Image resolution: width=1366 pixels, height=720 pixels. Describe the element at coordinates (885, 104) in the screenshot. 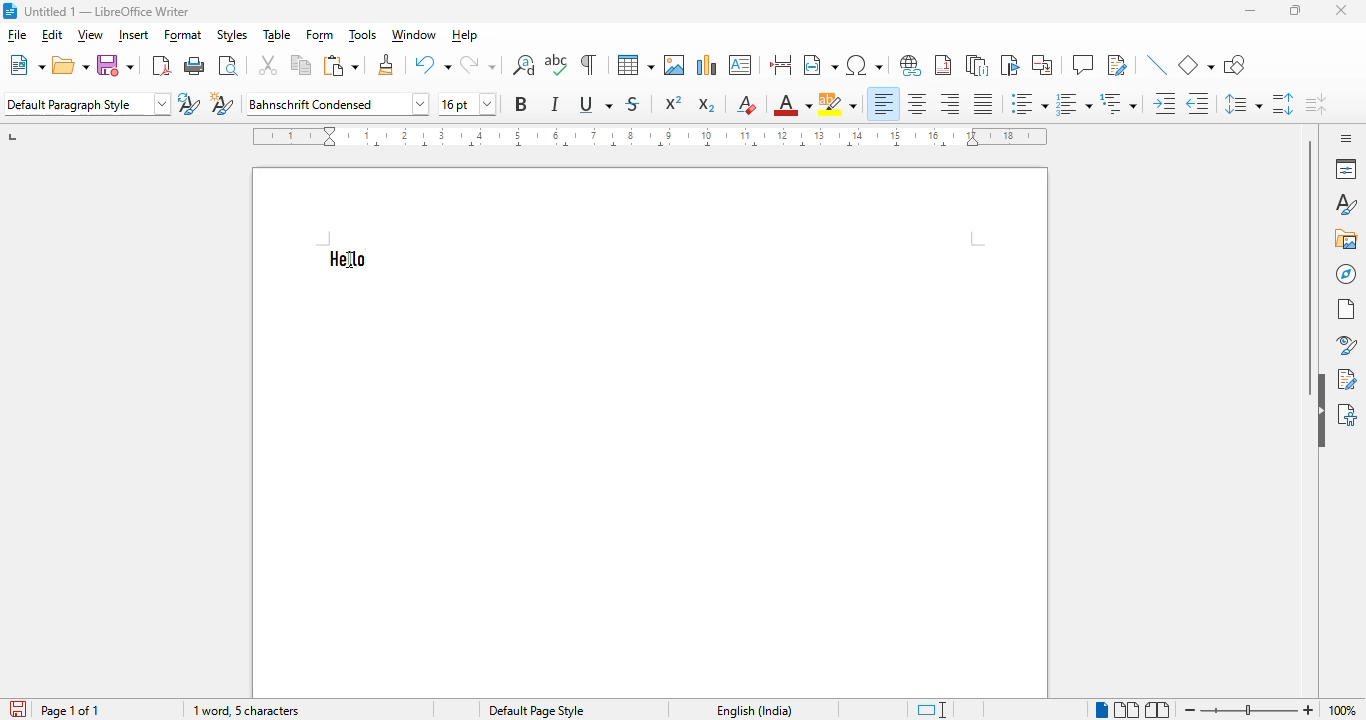

I see `align left` at that location.